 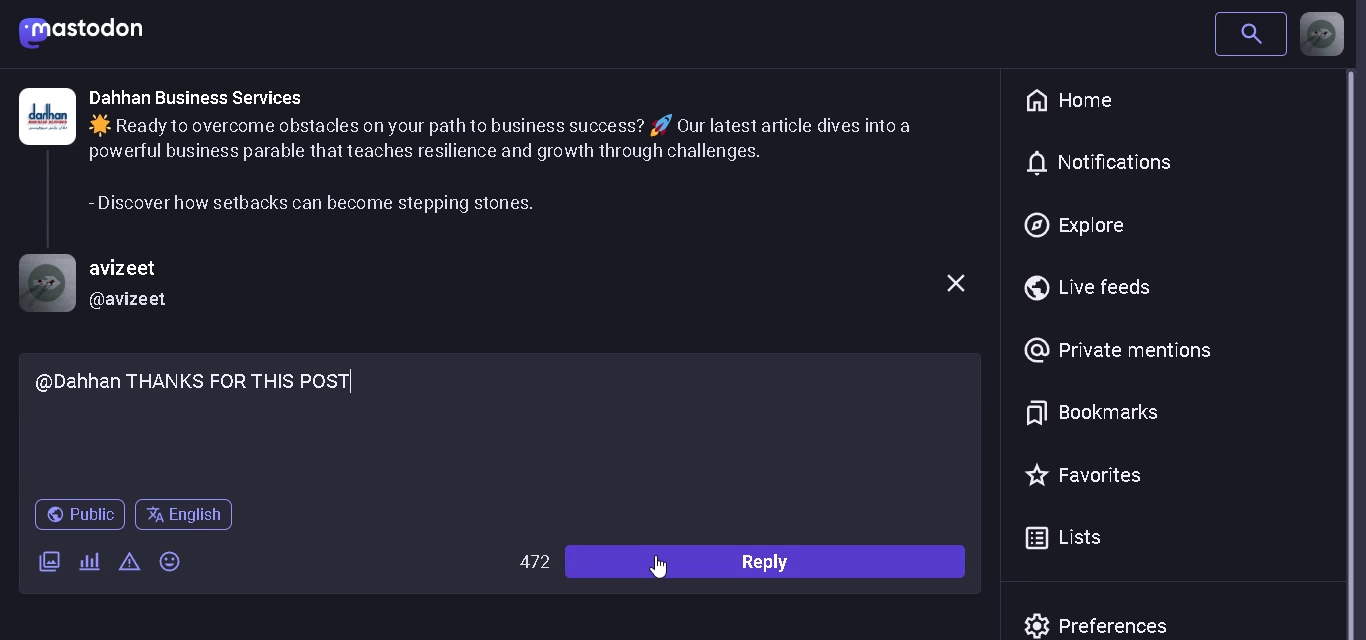 I want to click on Scrollbar, so click(x=1358, y=355).